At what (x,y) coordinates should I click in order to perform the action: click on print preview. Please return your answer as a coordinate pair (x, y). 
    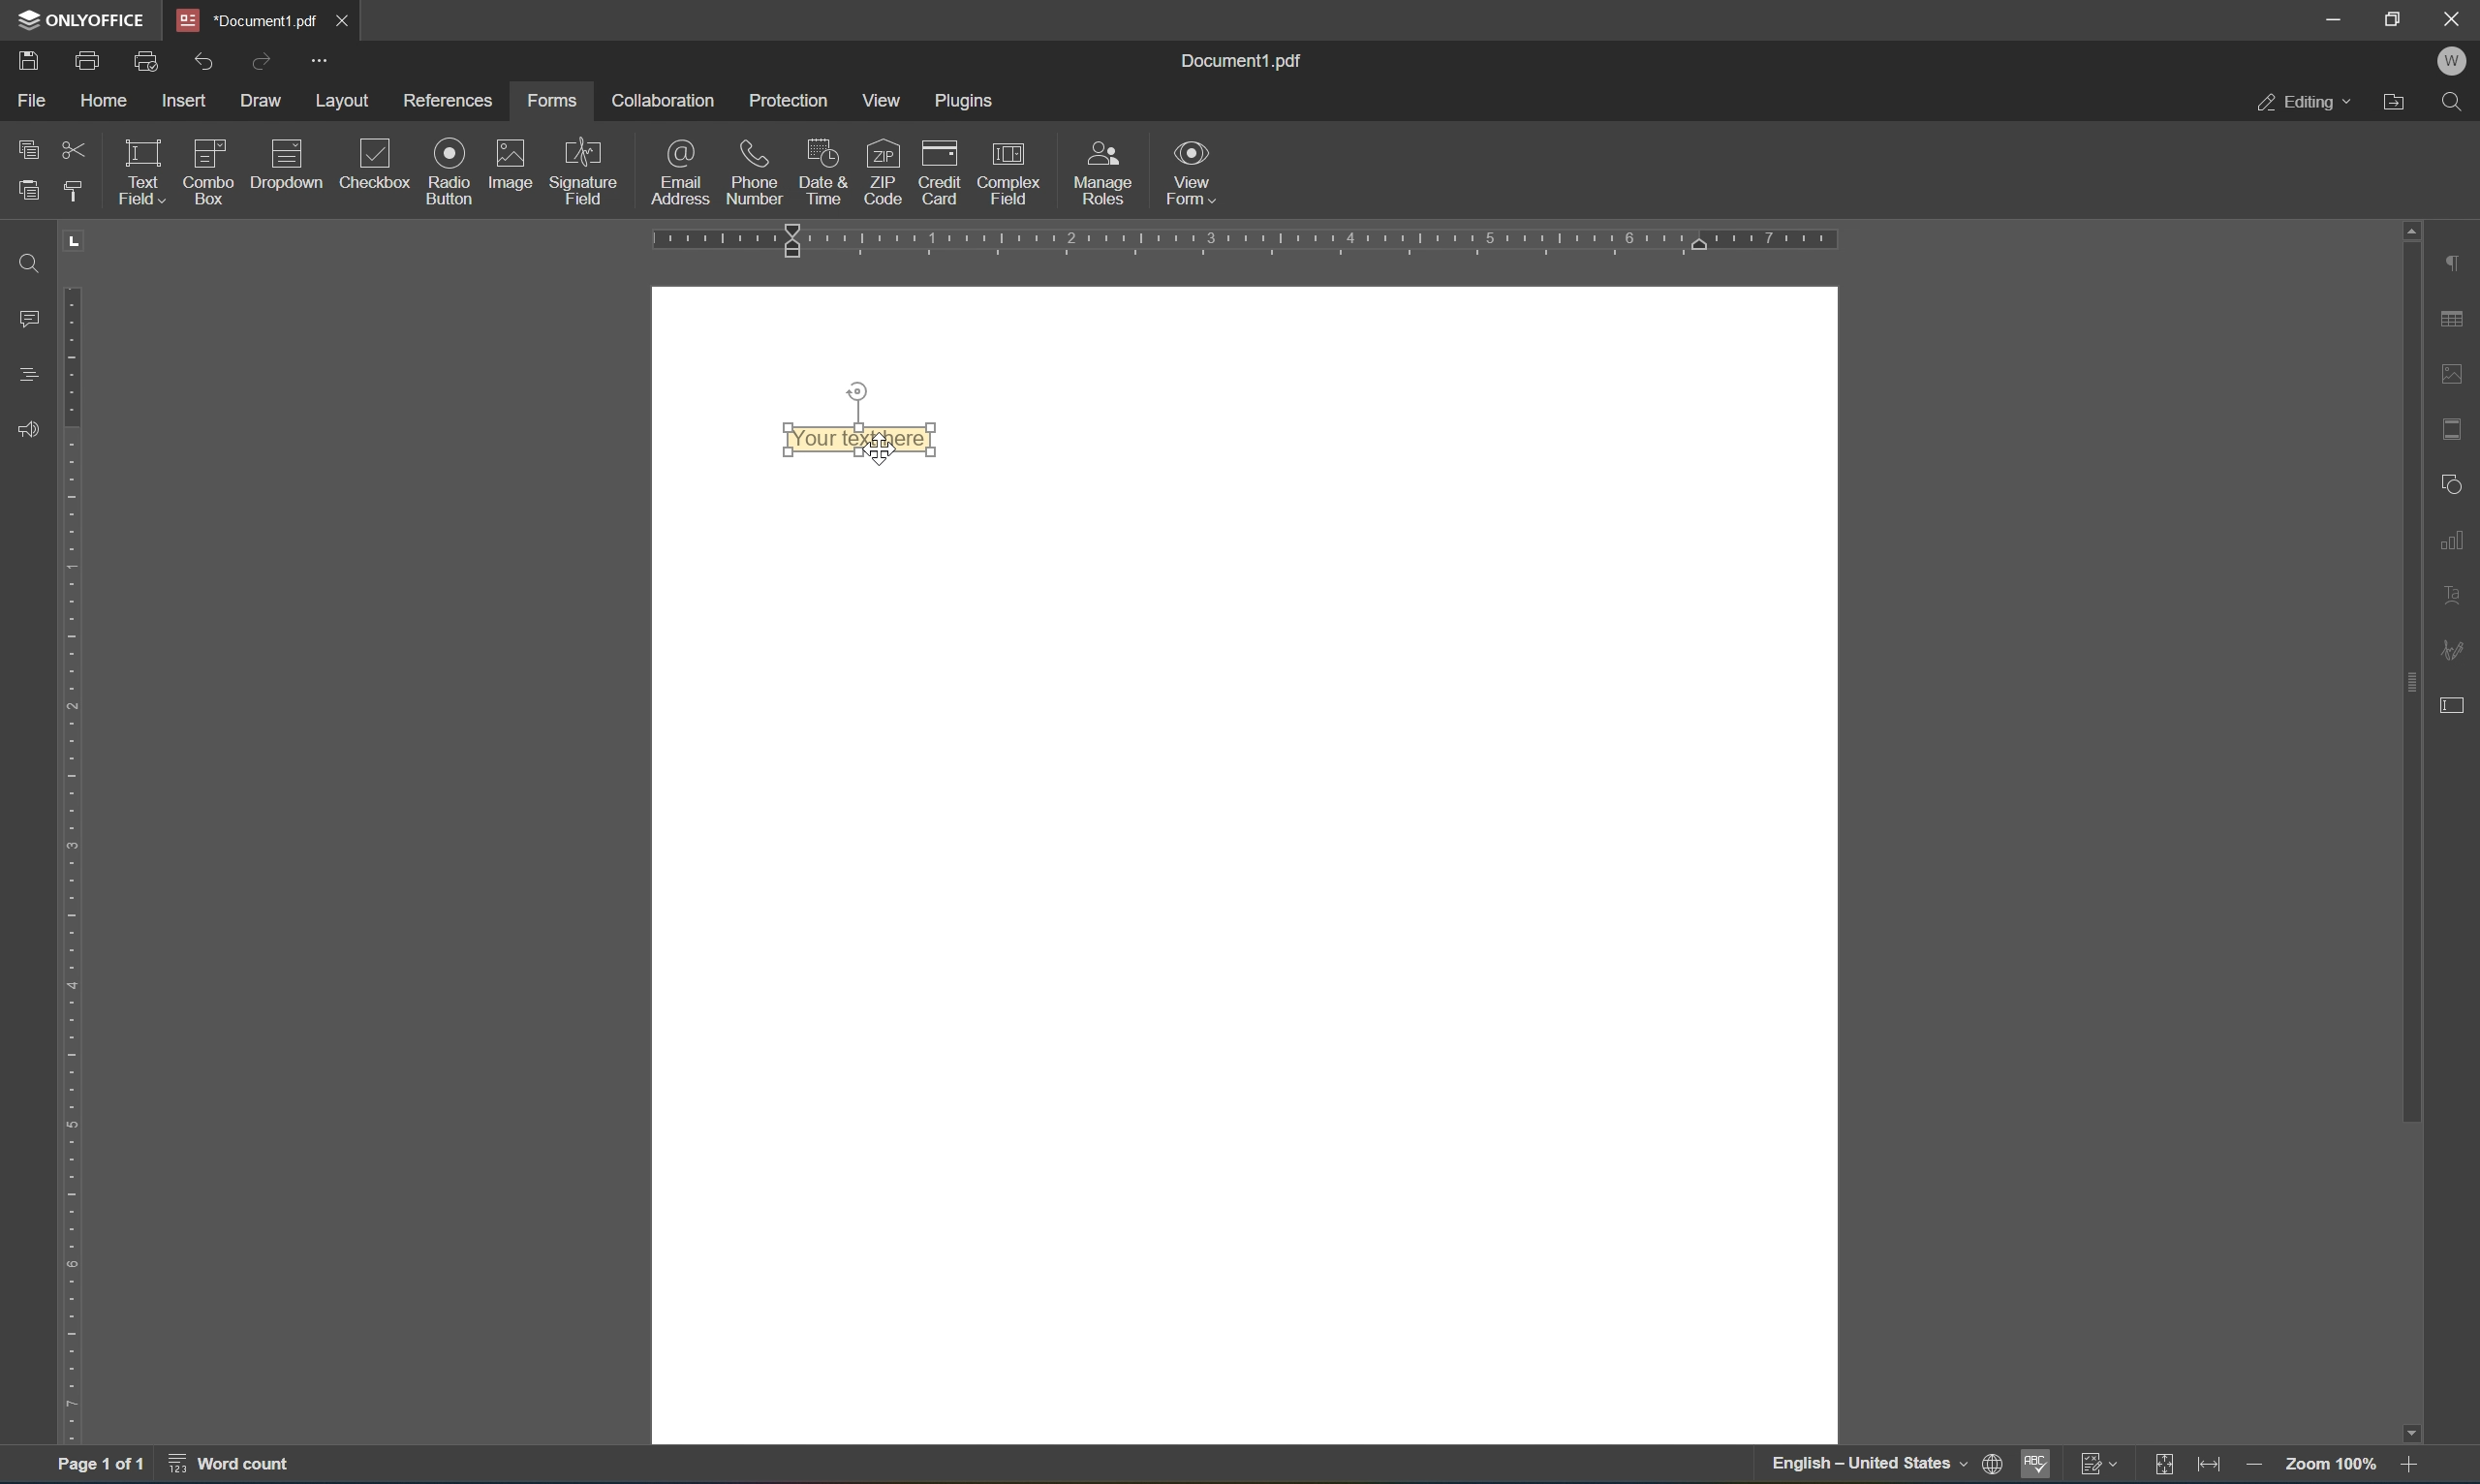
    Looking at the image, I should click on (144, 59).